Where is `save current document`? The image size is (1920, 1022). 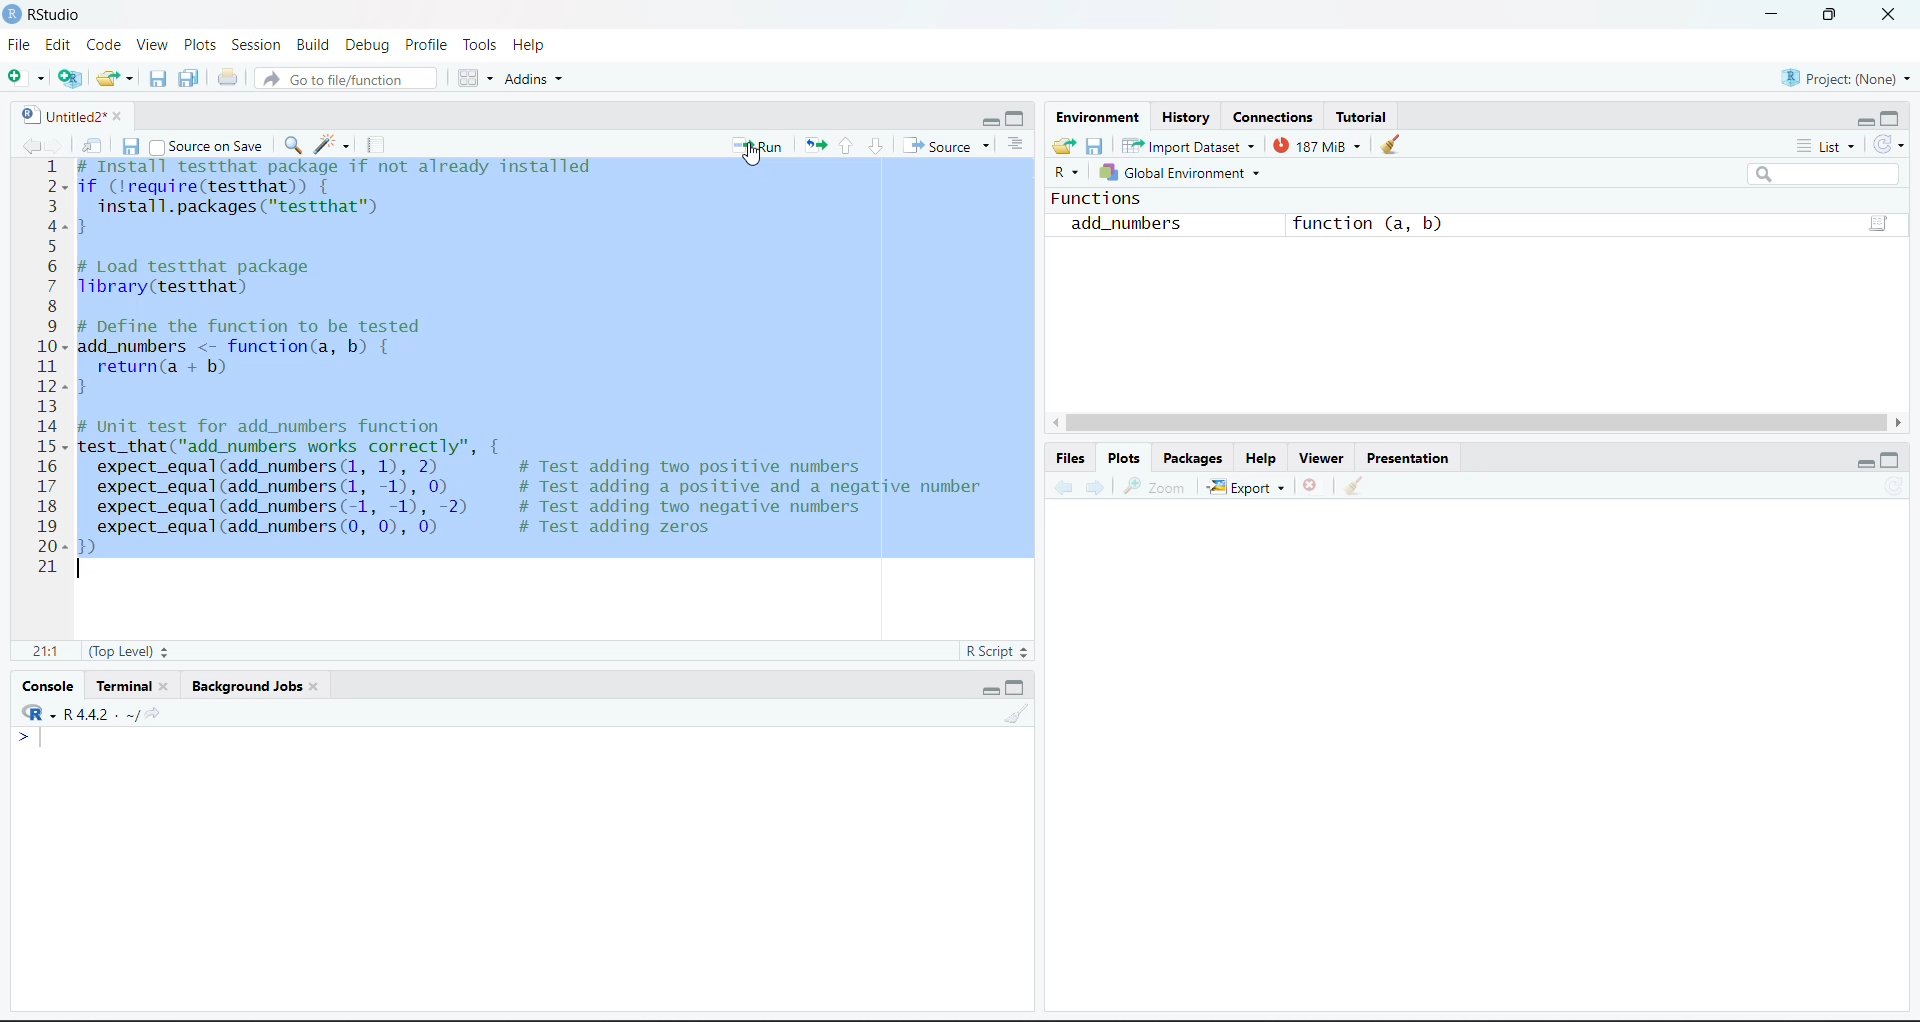 save current document is located at coordinates (133, 147).